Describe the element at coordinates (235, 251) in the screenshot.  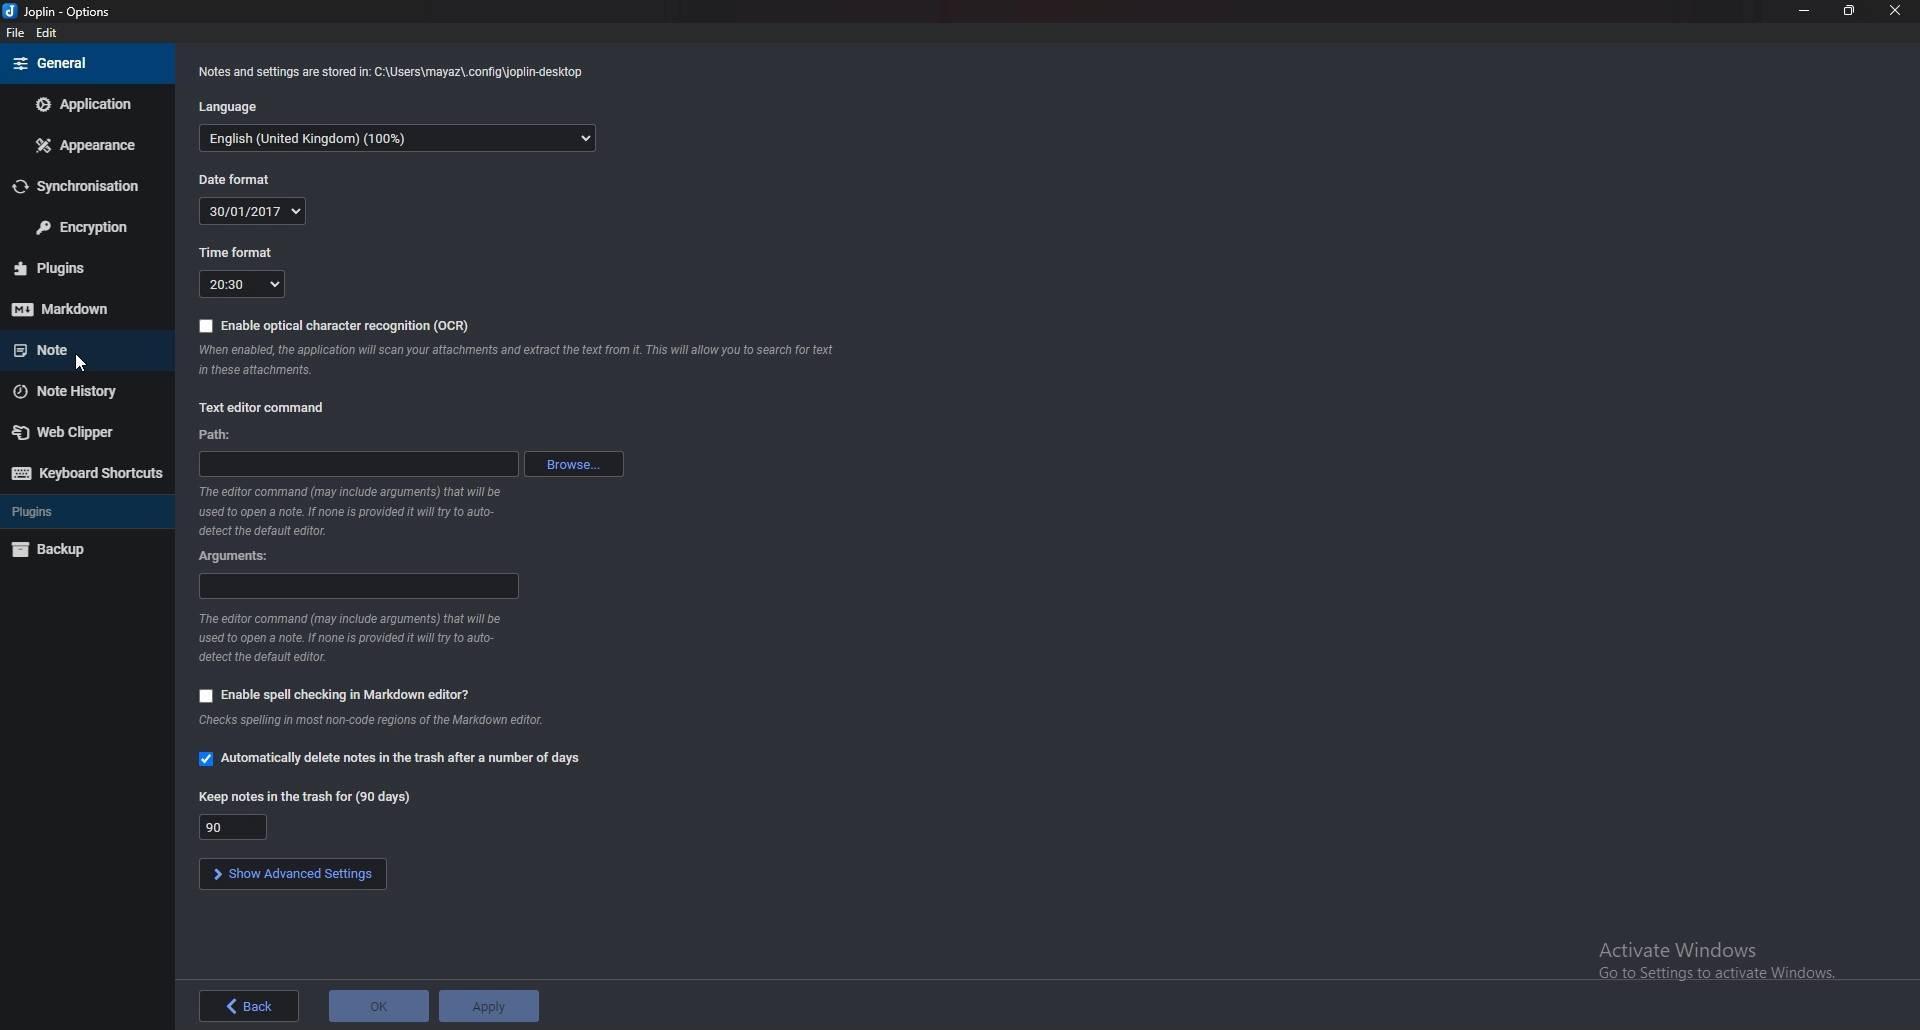
I see `Time format` at that location.